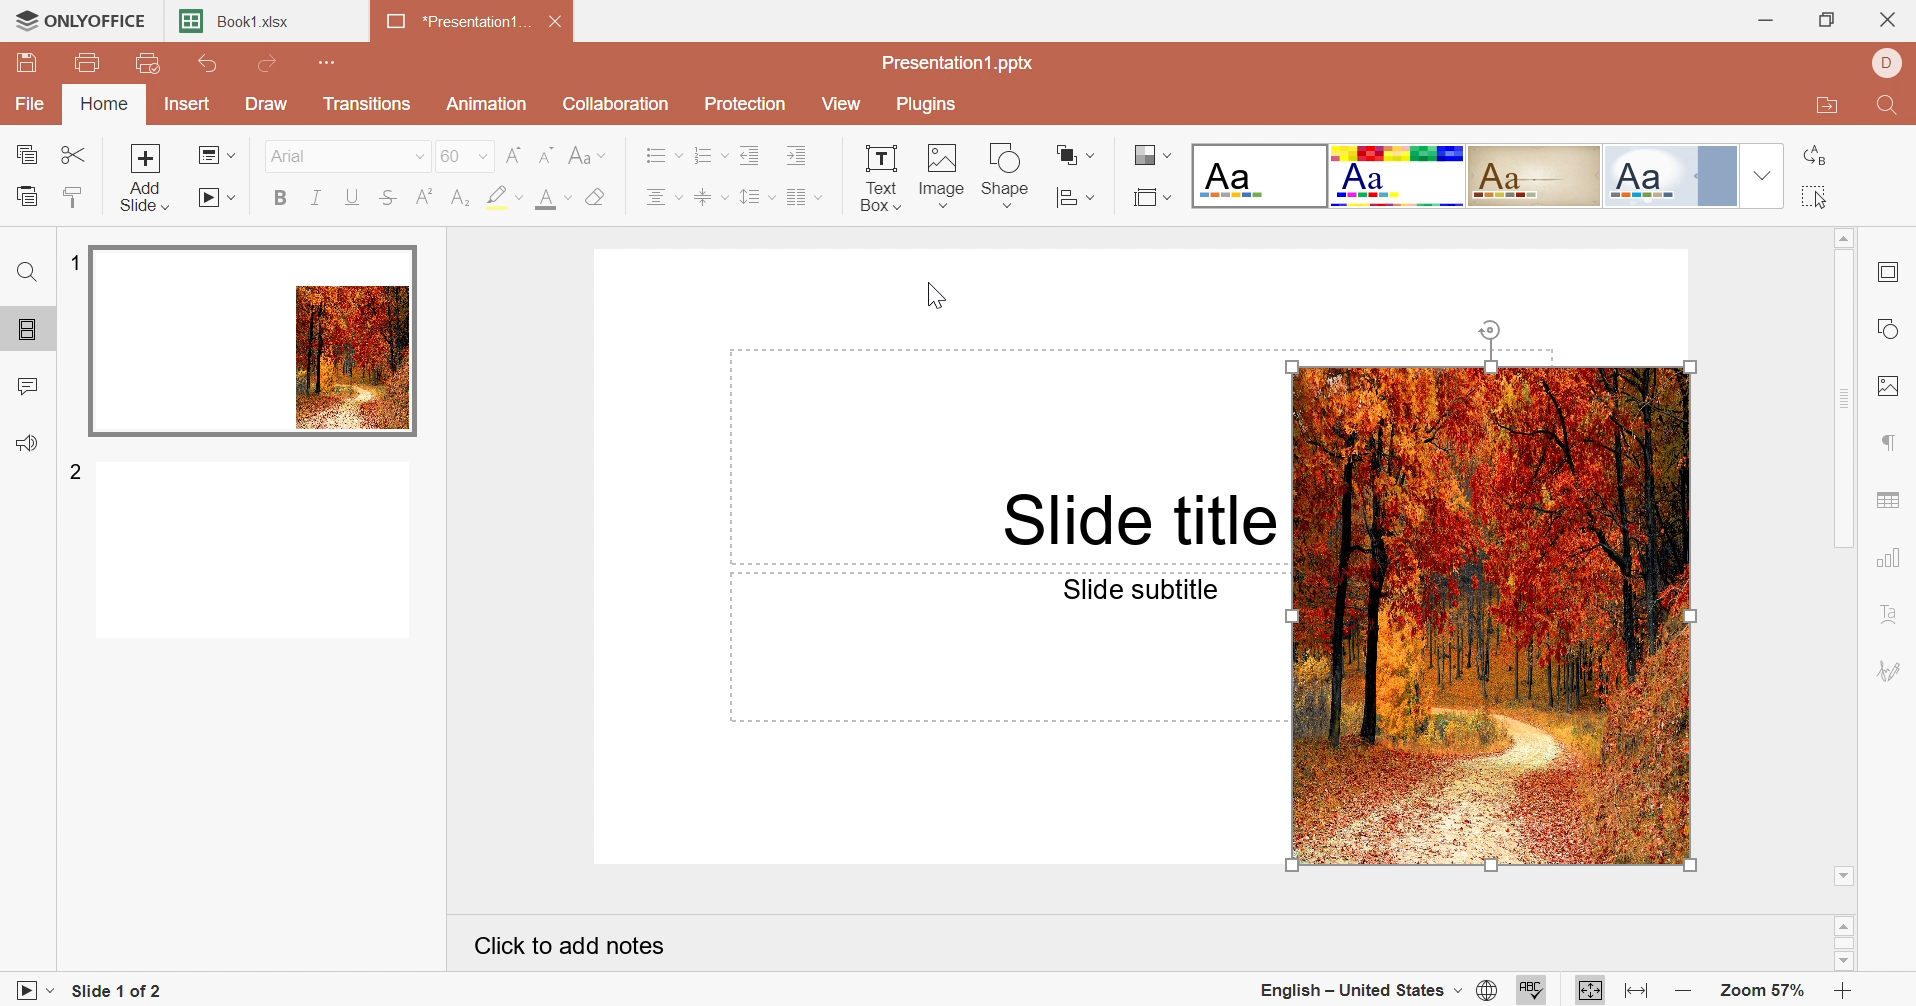 The image size is (1916, 1006). What do you see at coordinates (77, 198) in the screenshot?
I see `Copy style` at bounding box center [77, 198].